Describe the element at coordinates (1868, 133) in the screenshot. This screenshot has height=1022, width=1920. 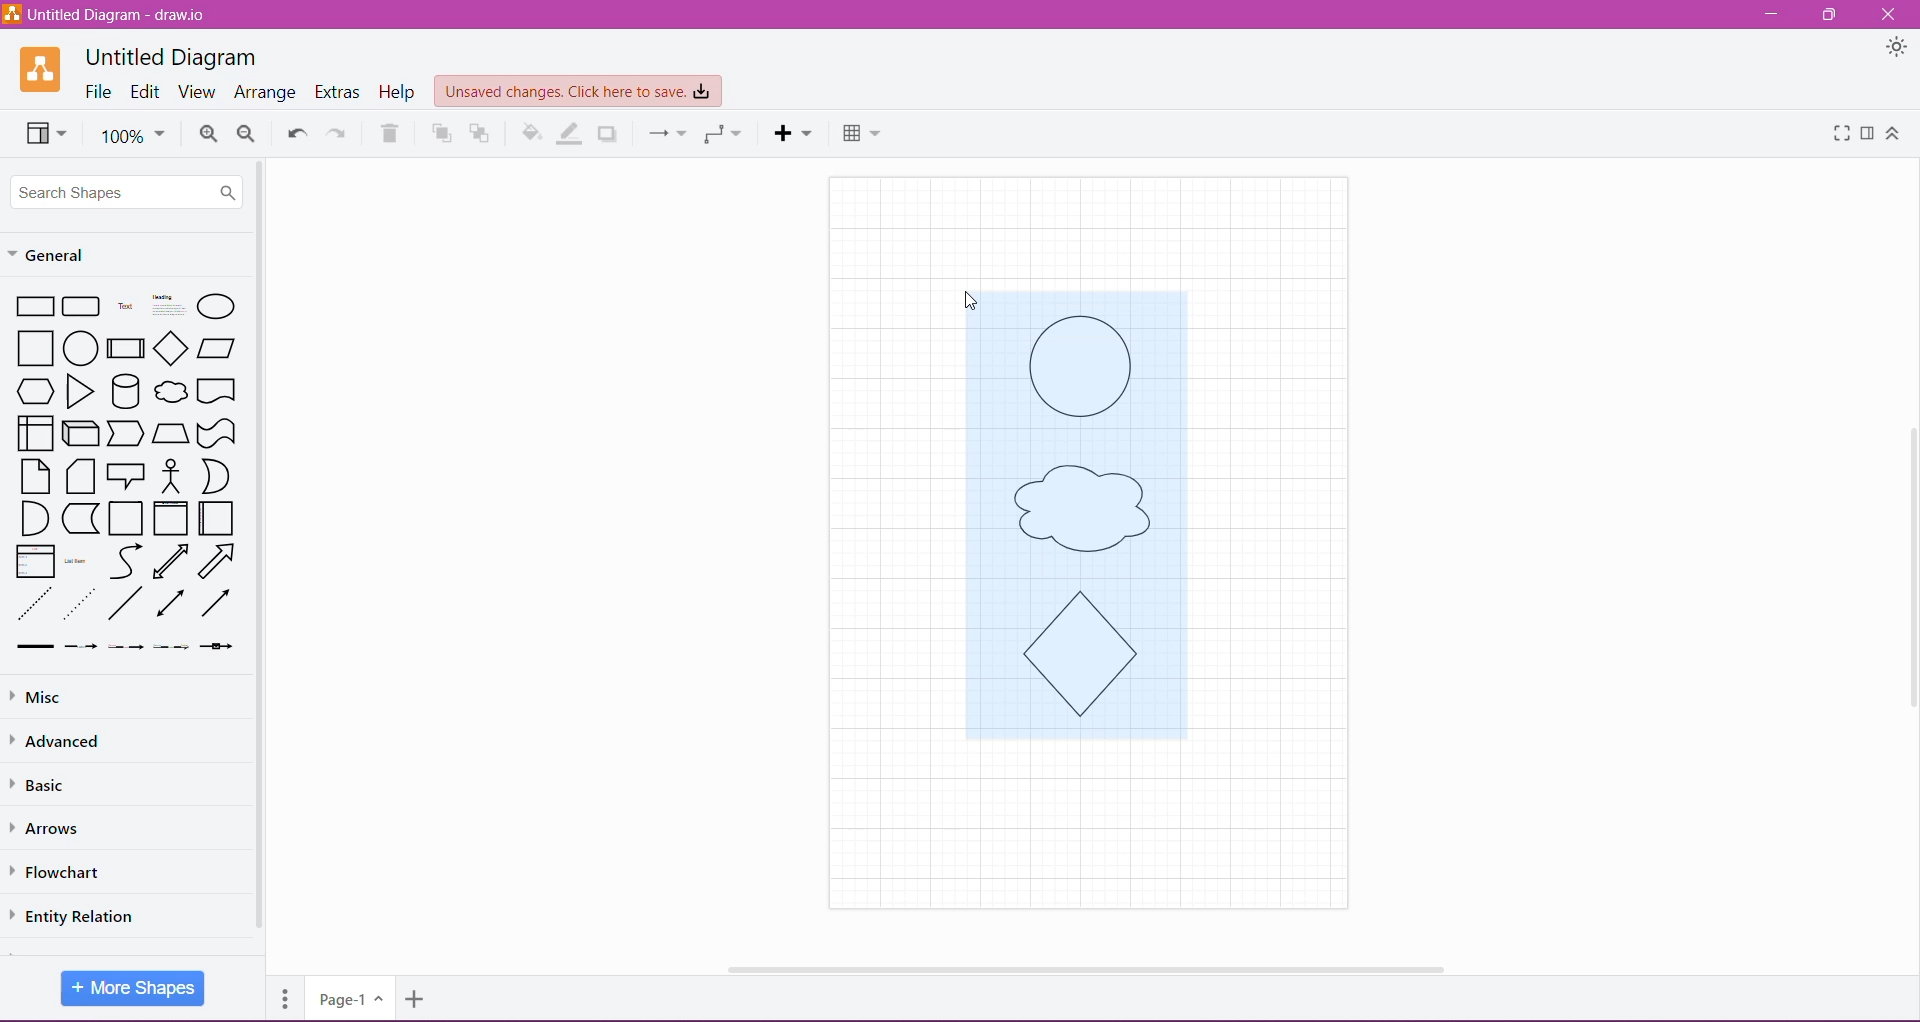
I see `Format` at that location.